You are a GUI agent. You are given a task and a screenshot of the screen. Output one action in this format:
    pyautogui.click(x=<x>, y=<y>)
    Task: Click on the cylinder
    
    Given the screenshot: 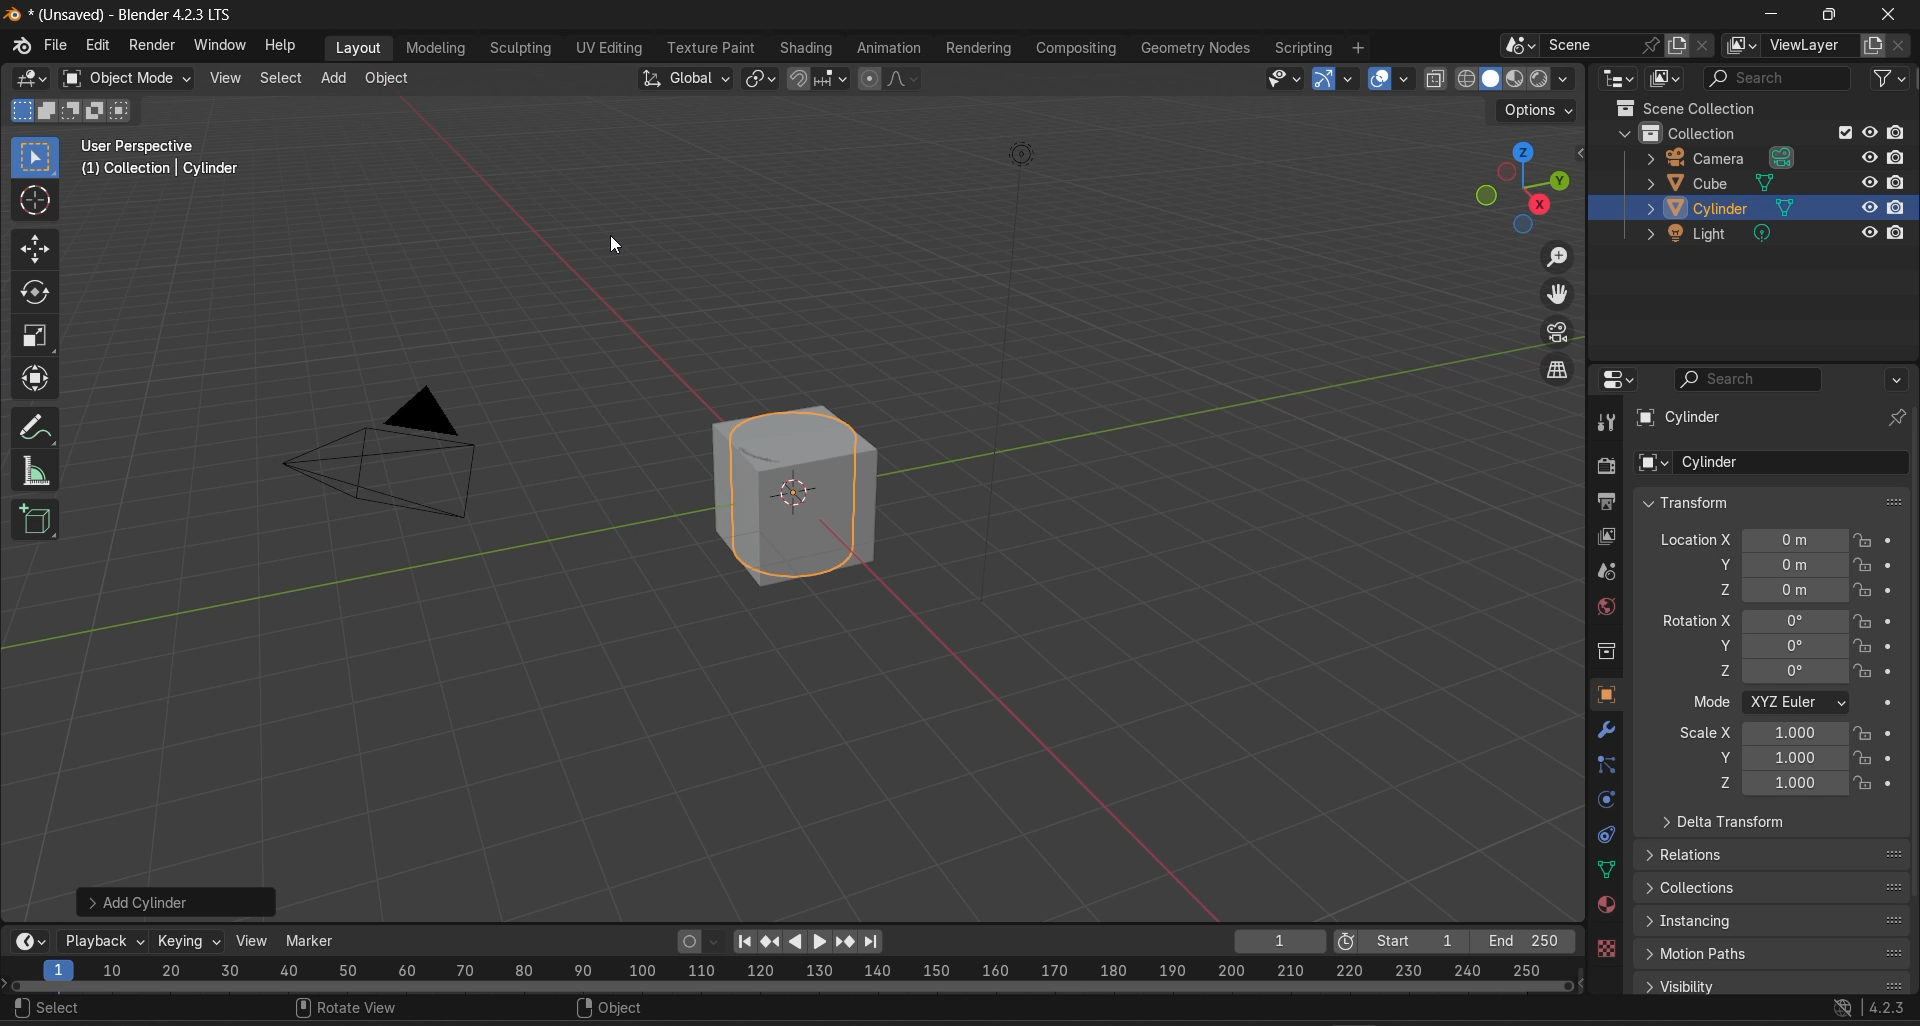 What is the action you would take?
    pyautogui.click(x=1721, y=207)
    